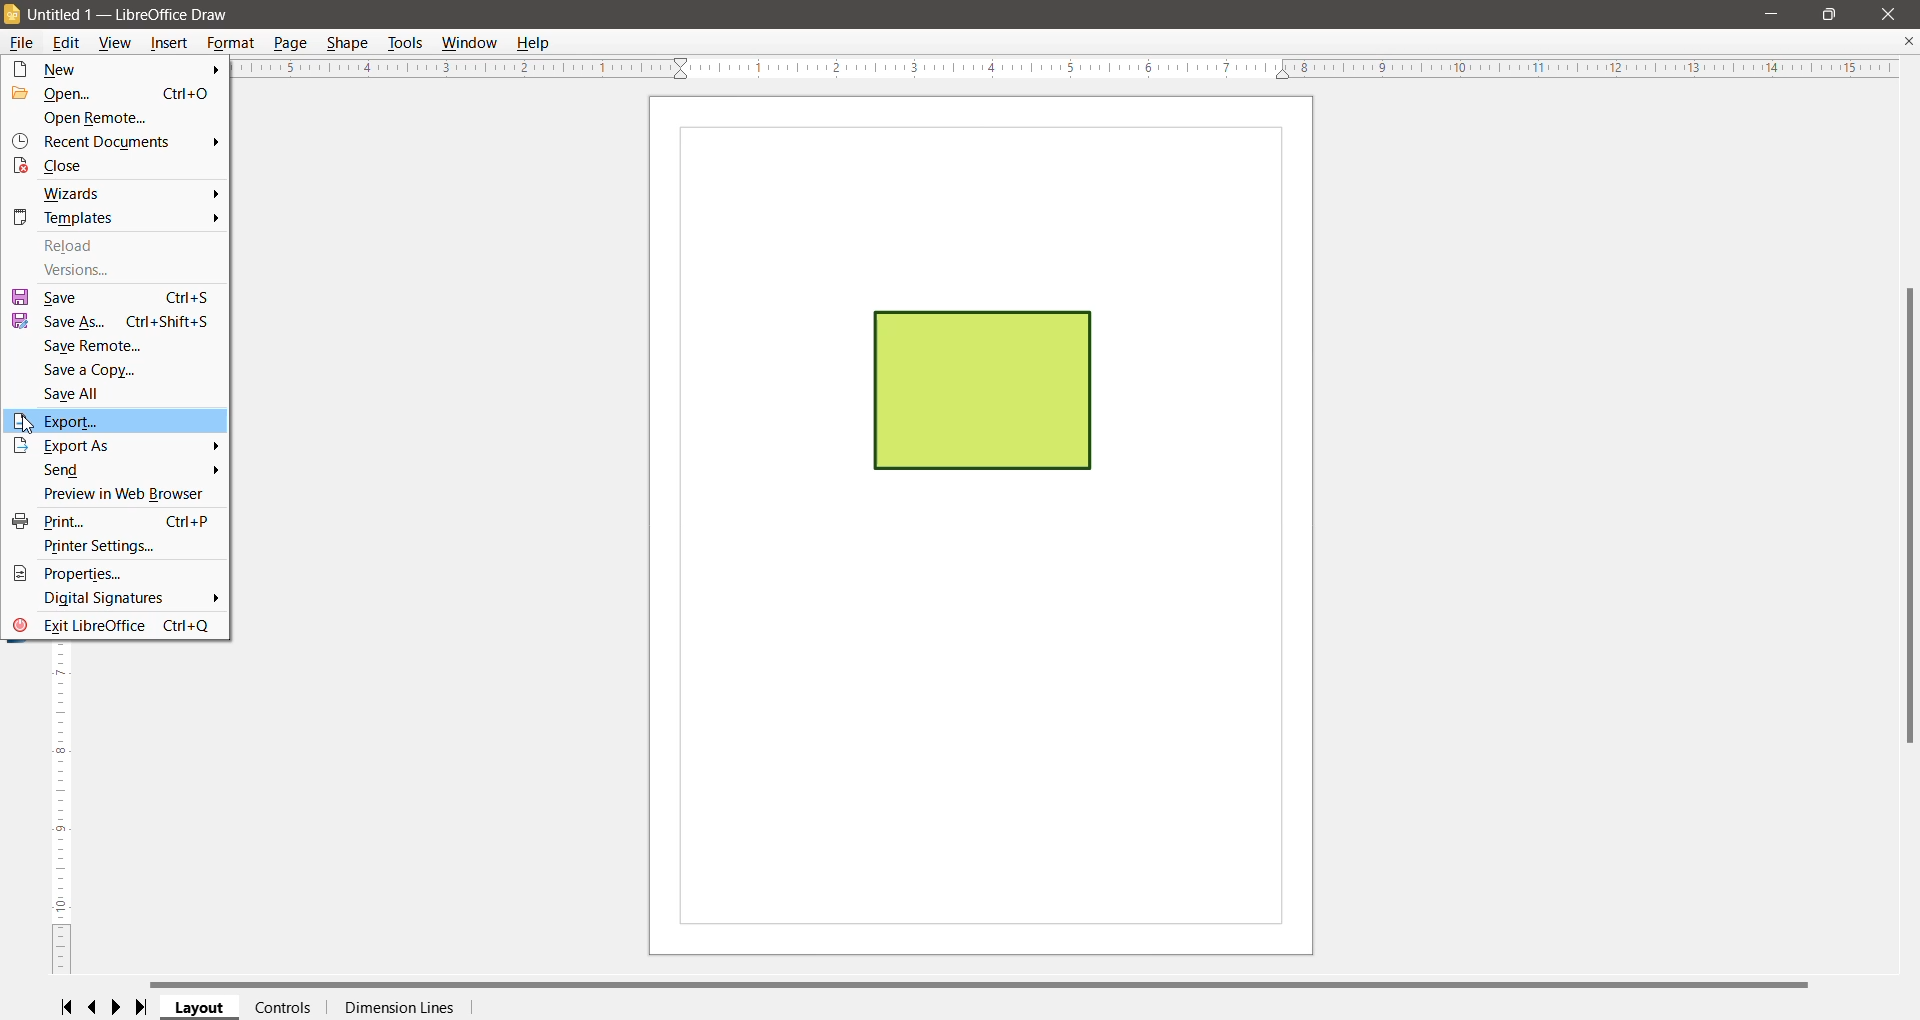 The image size is (1920, 1020). What do you see at coordinates (118, 43) in the screenshot?
I see `View` at bounding box center [118, 43].